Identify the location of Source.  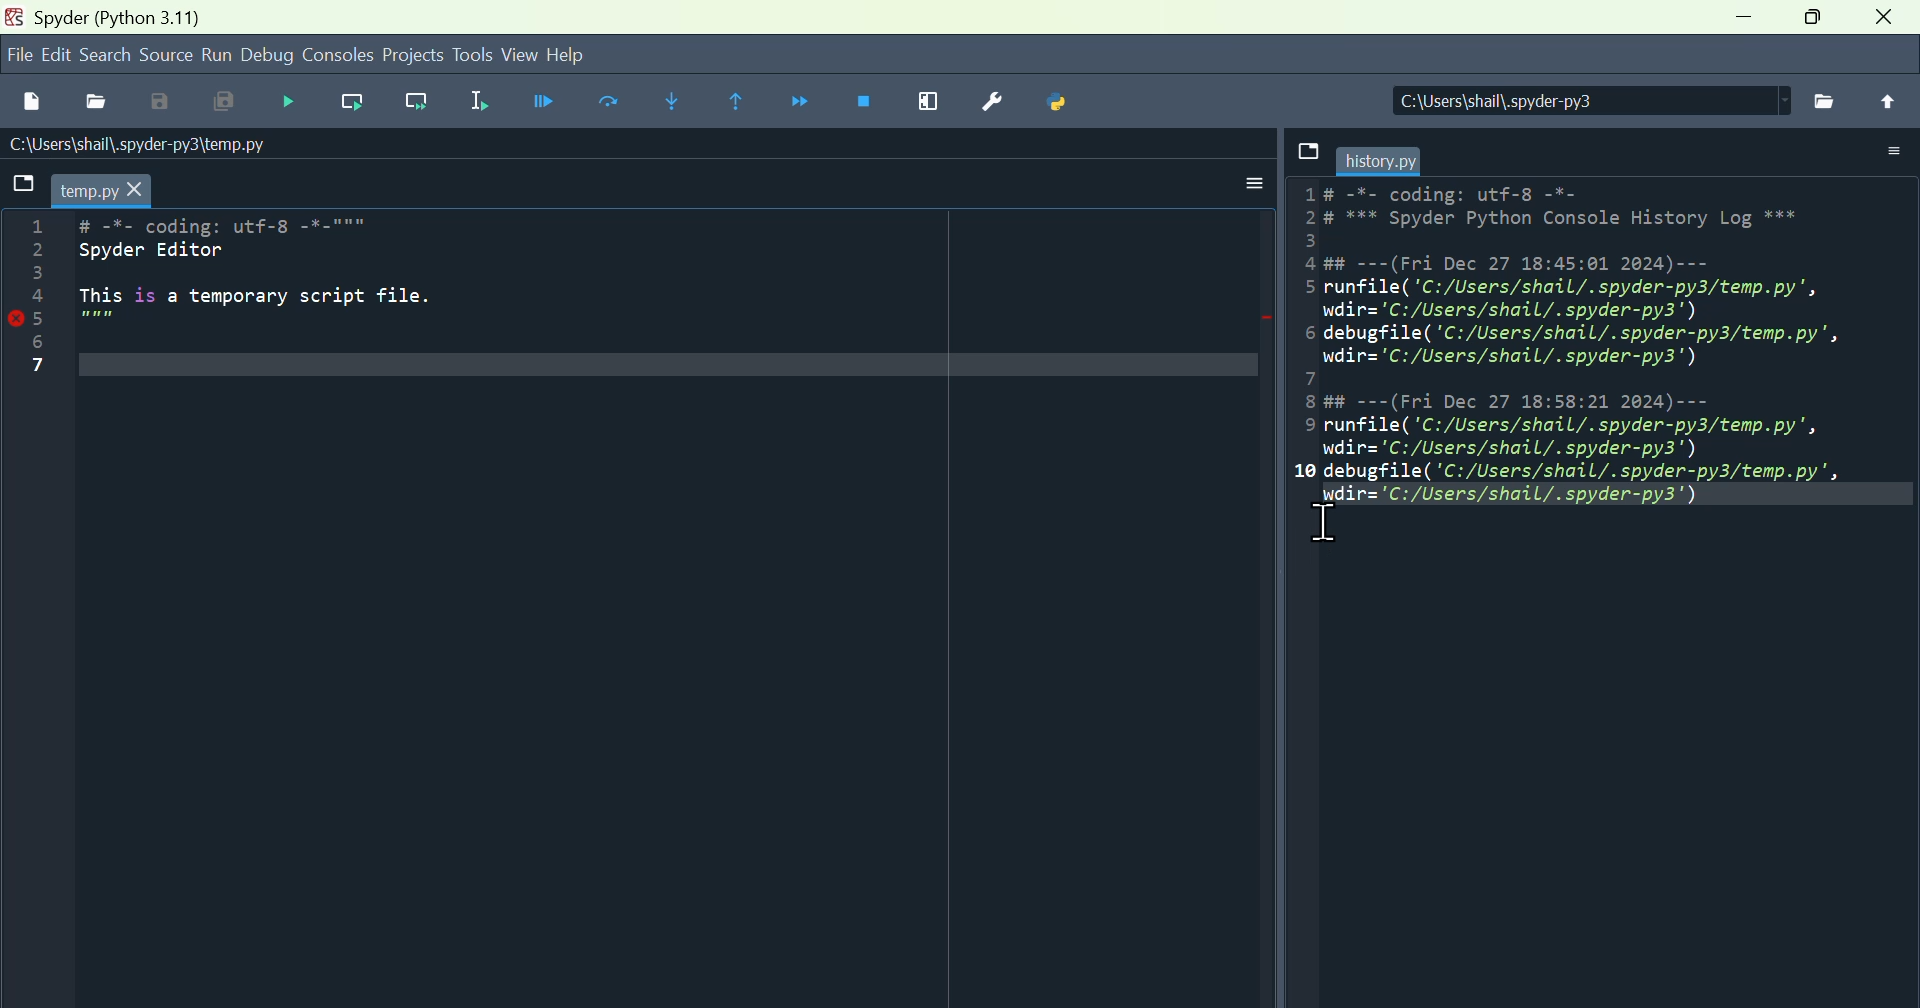
(168, 54).